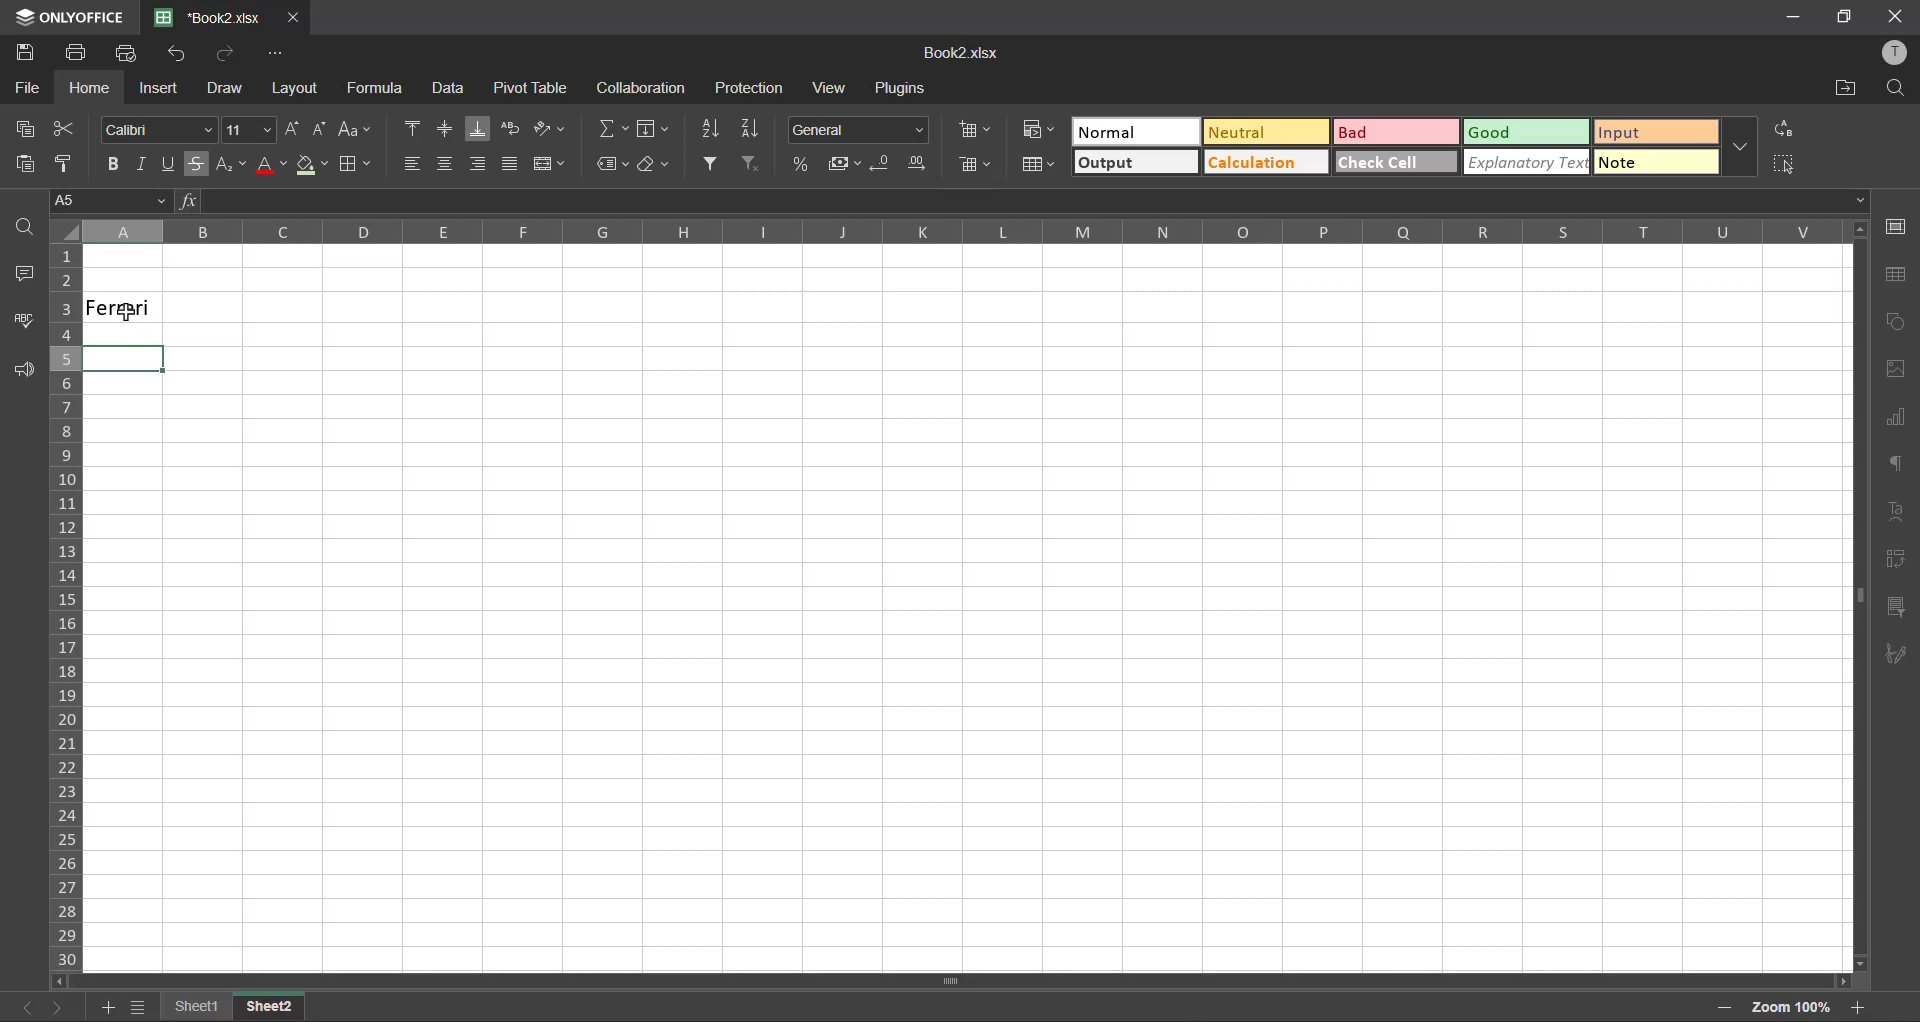 The image size is (1920, 1022). Describe the element at coordinates (755, 128) in the screenshot. I see `sort descending` at that location.